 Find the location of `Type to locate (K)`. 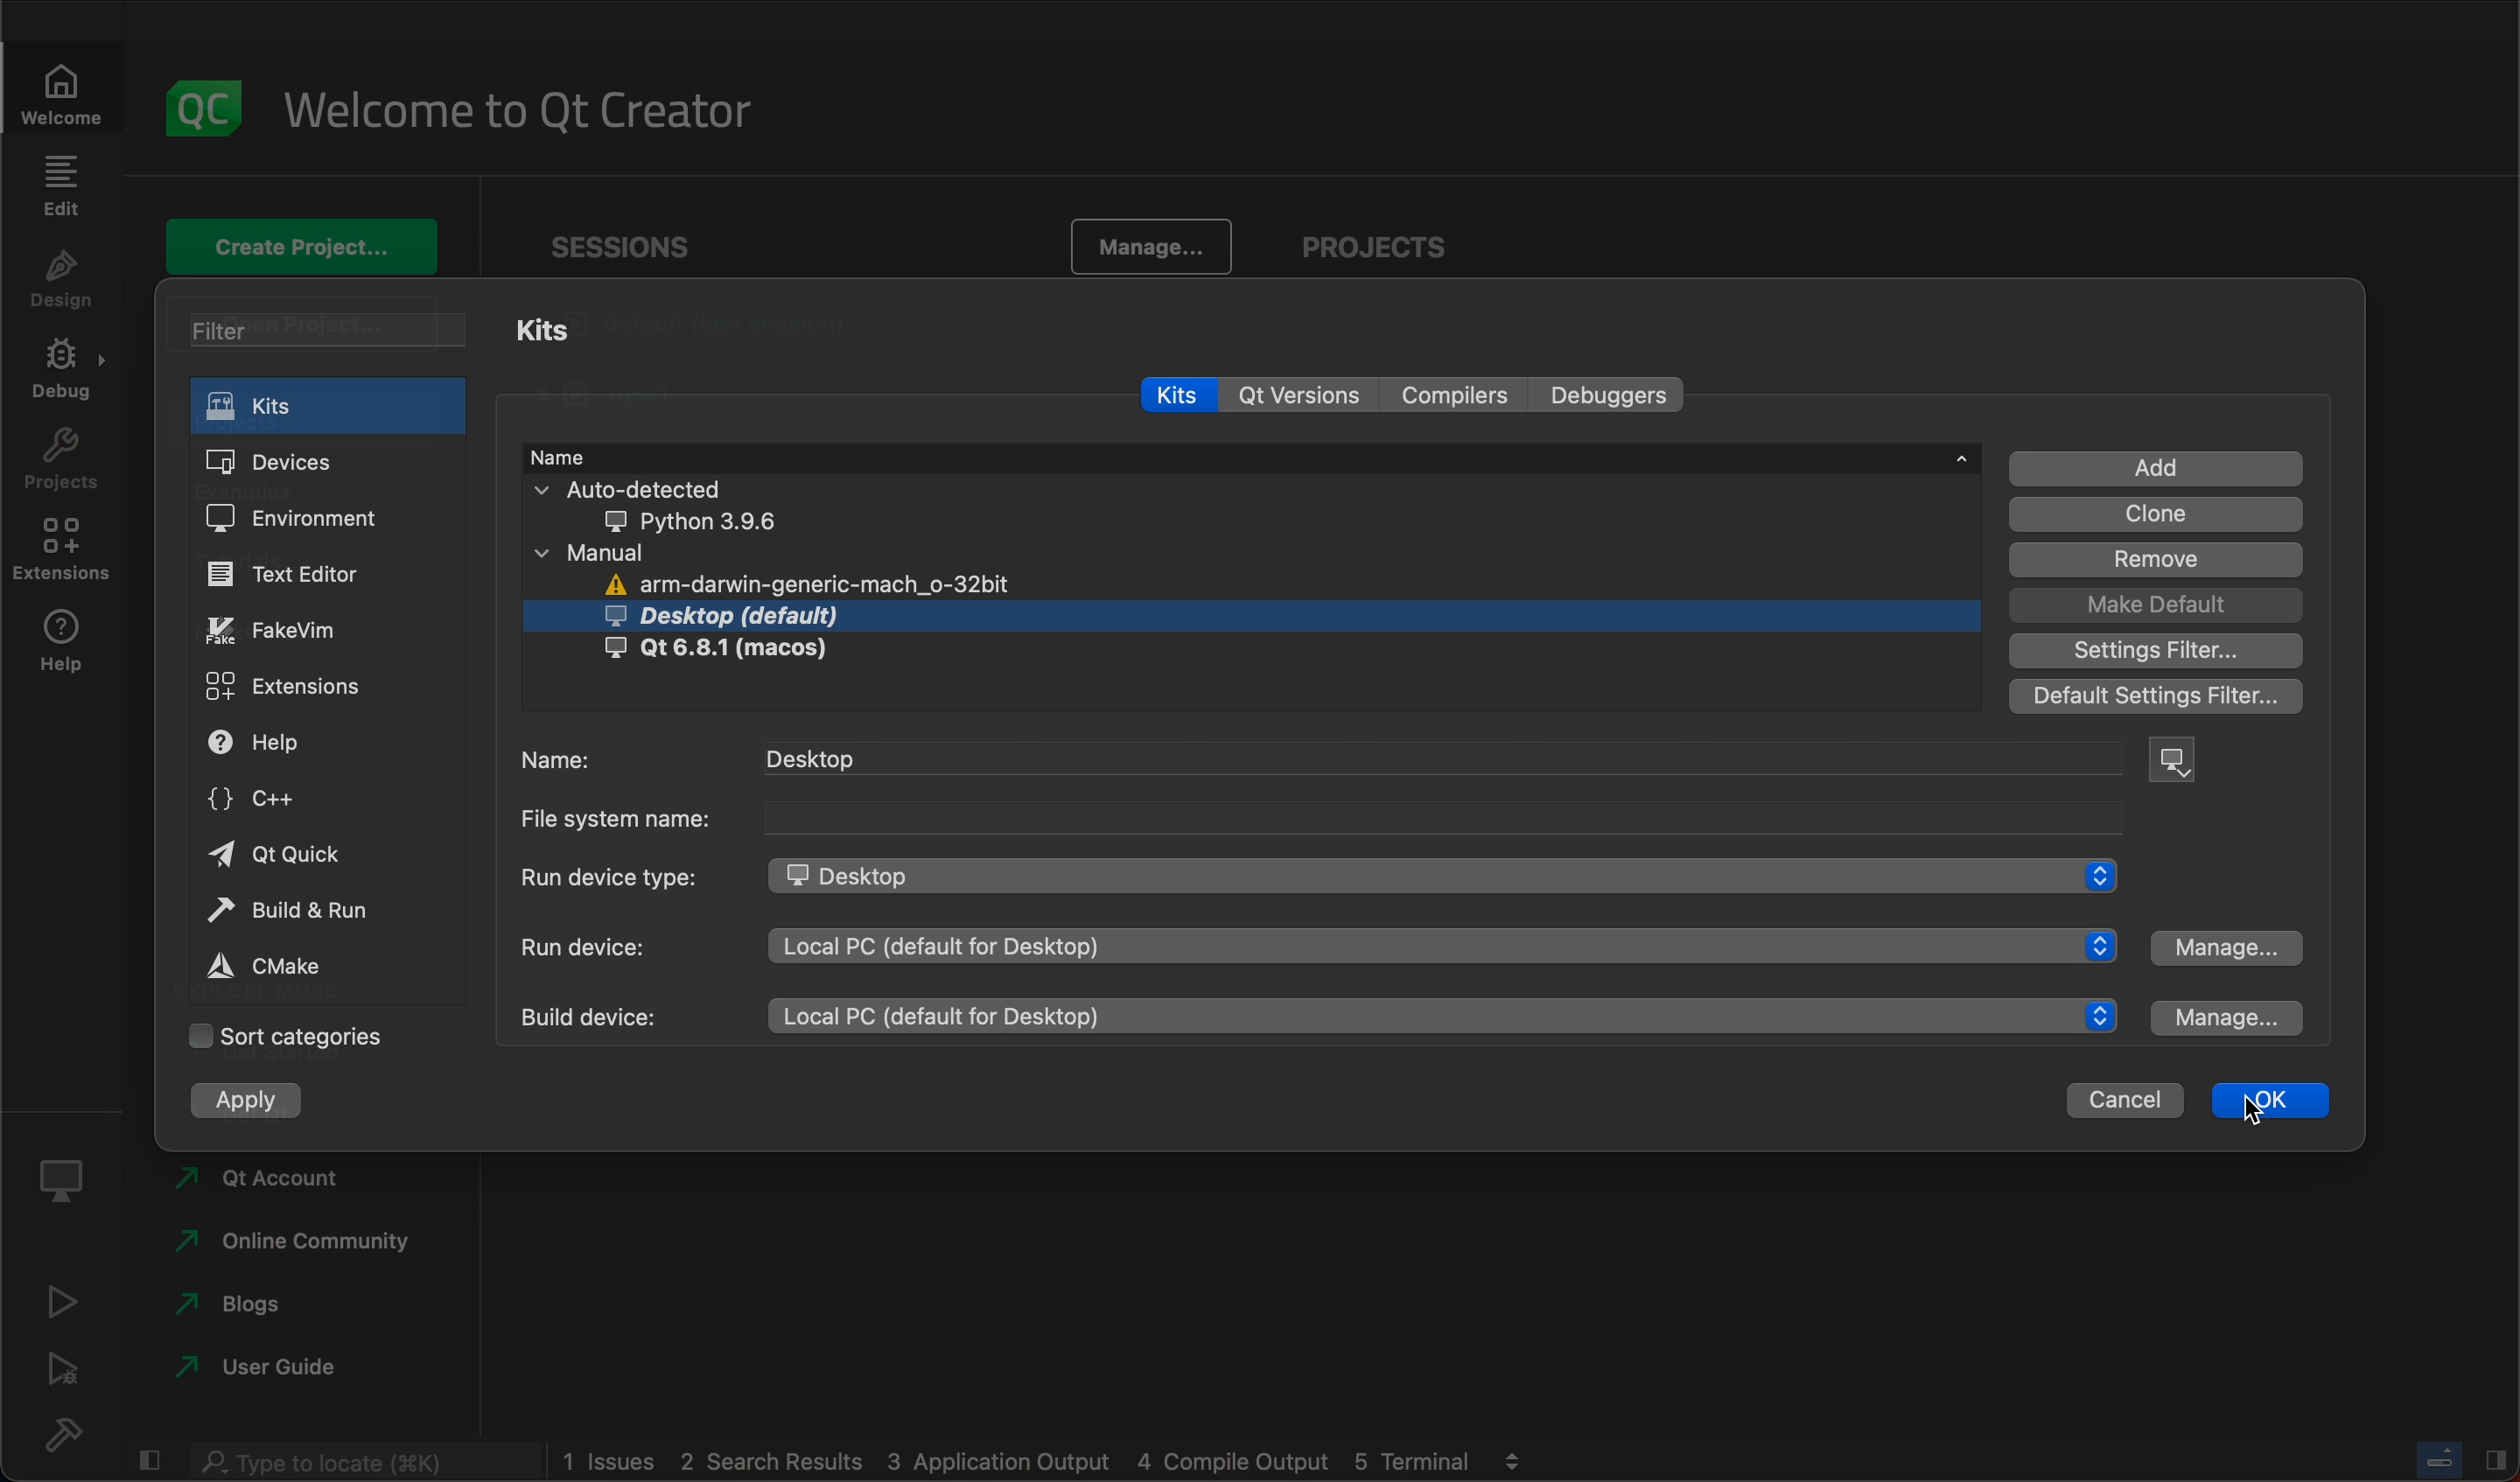

Type to locate (K) is located at coordinates (361, 1461).